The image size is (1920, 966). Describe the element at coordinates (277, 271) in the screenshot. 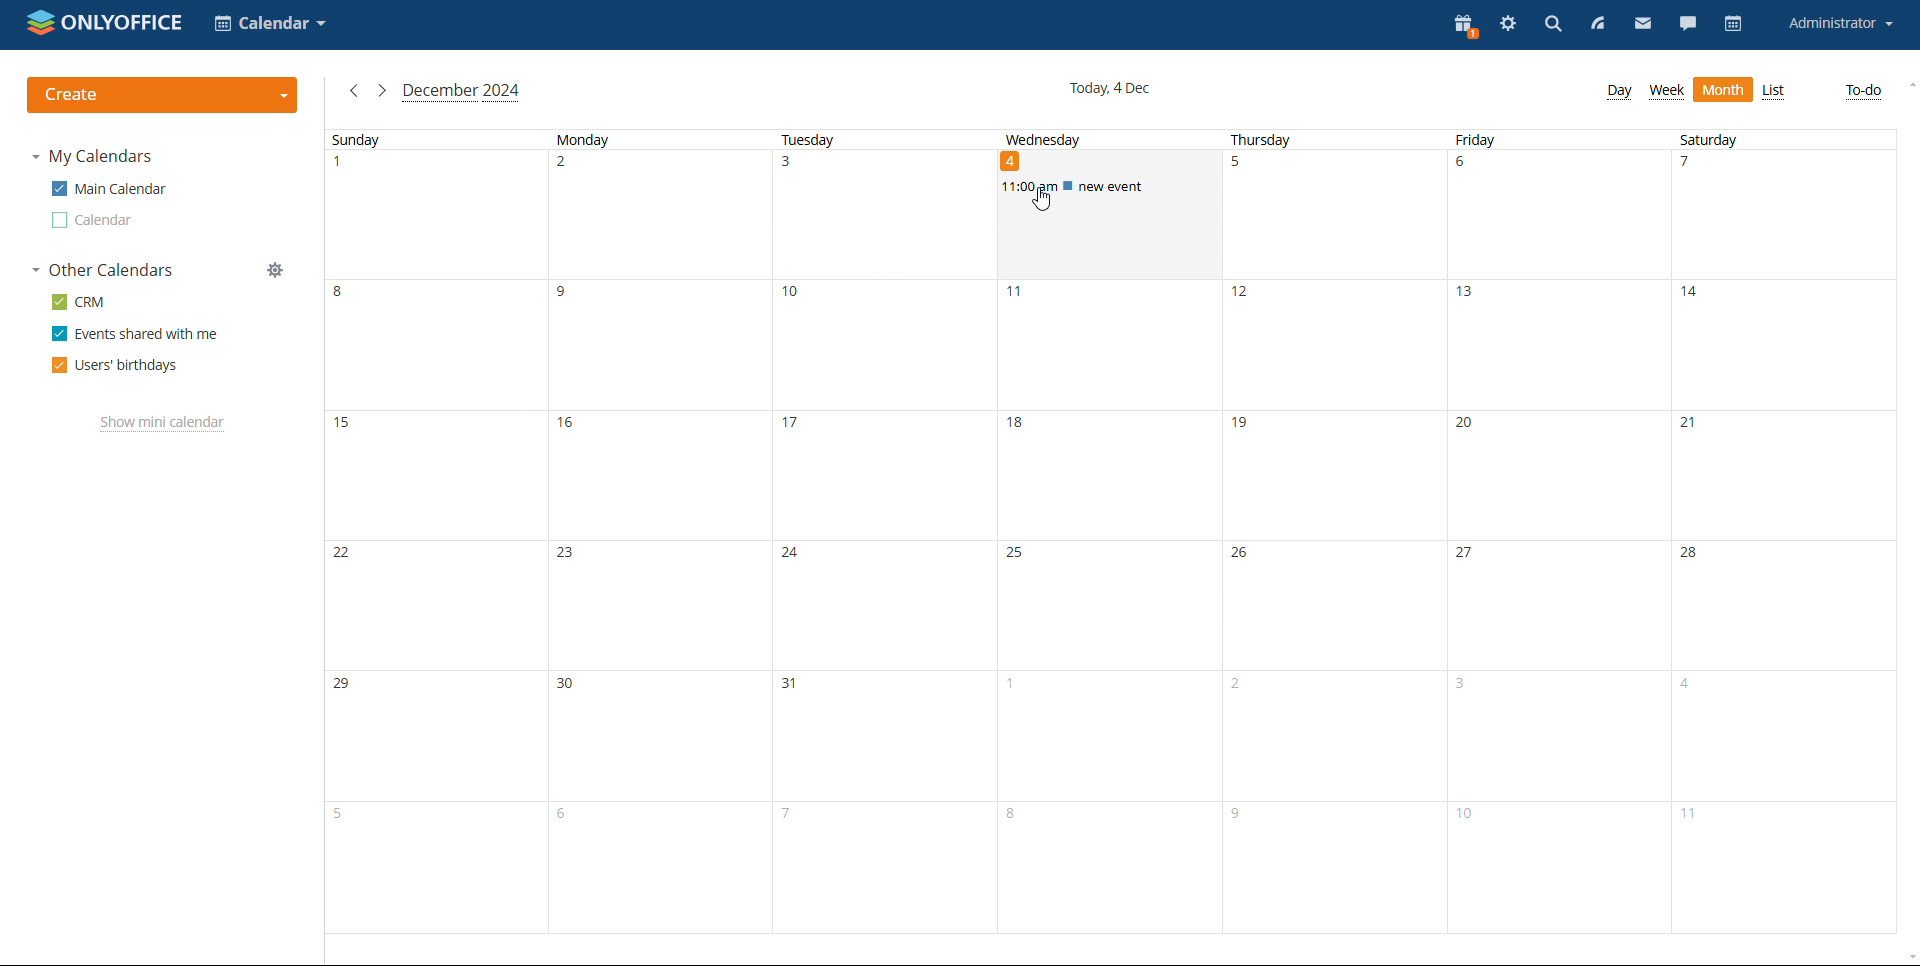

I see `manage` at that location.